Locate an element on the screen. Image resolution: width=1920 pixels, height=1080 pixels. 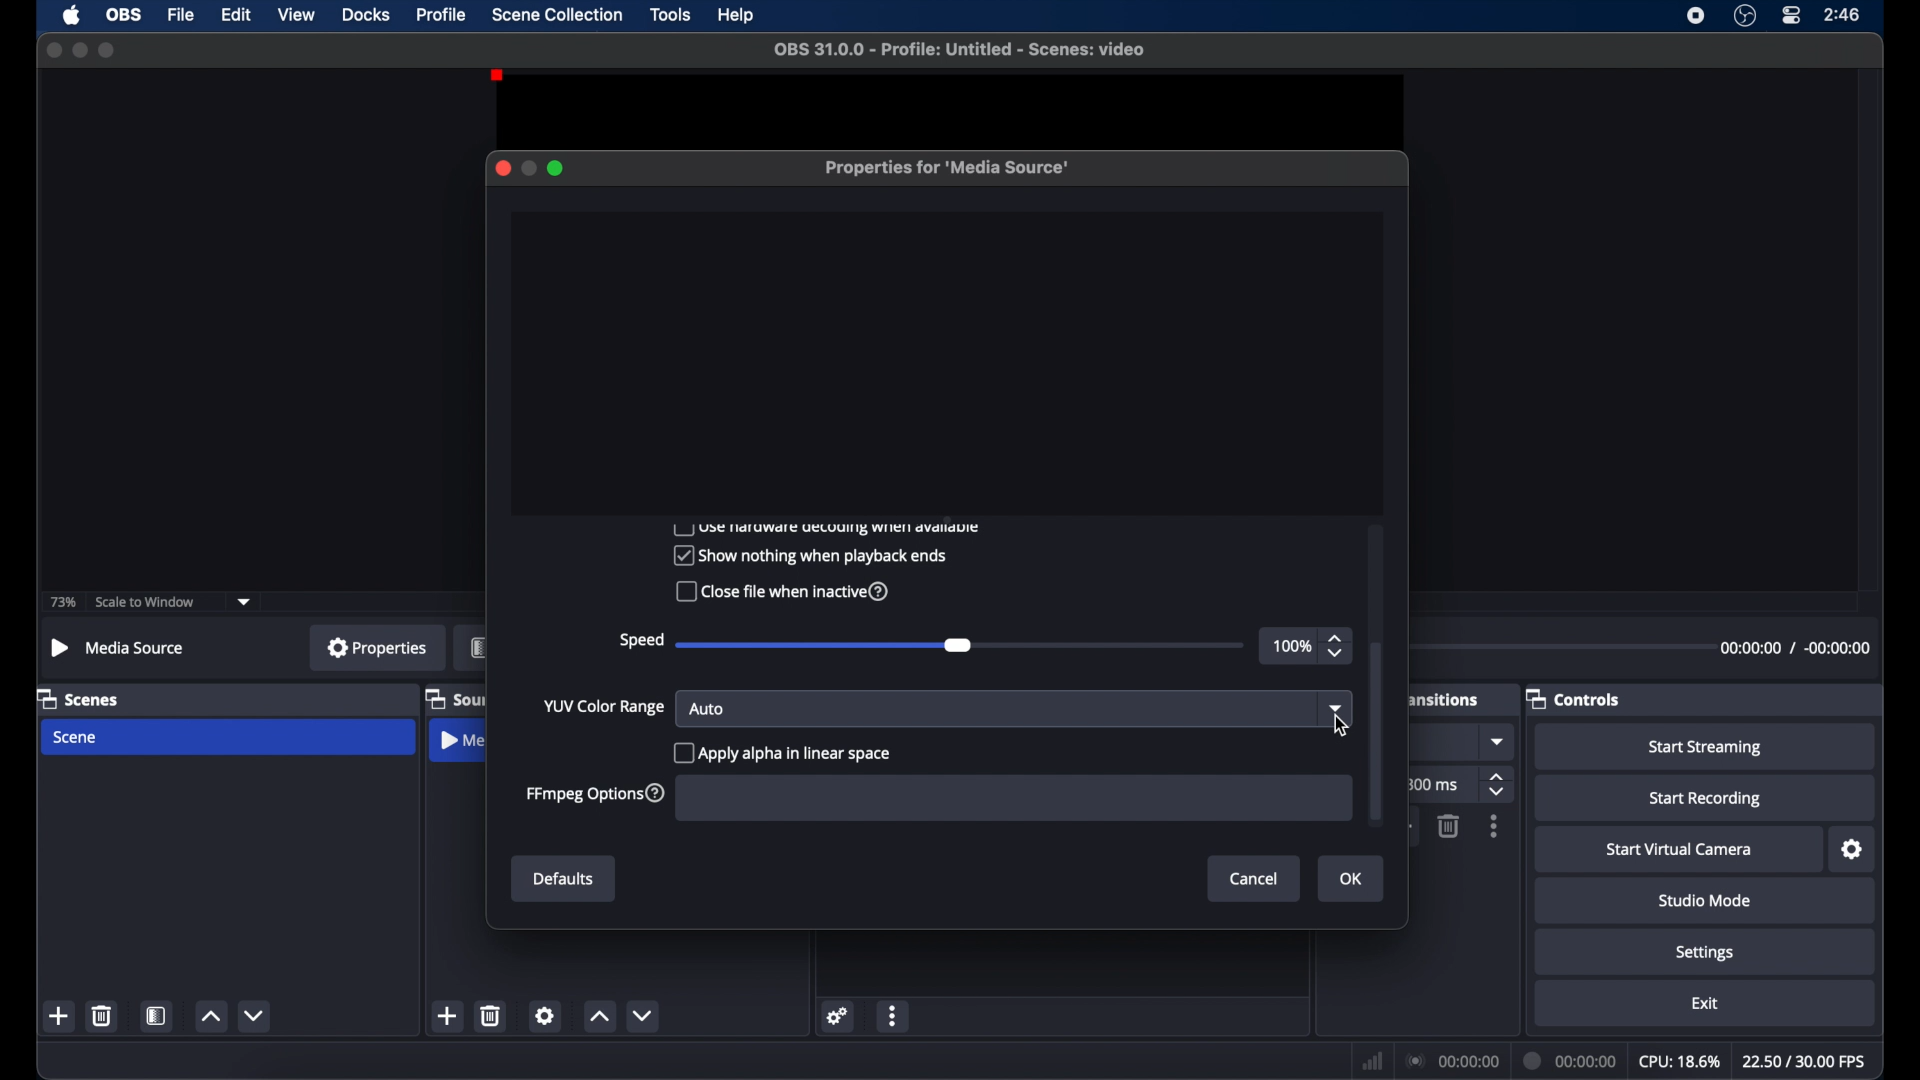
Close file when inactive is located at coordinates (779, 591).